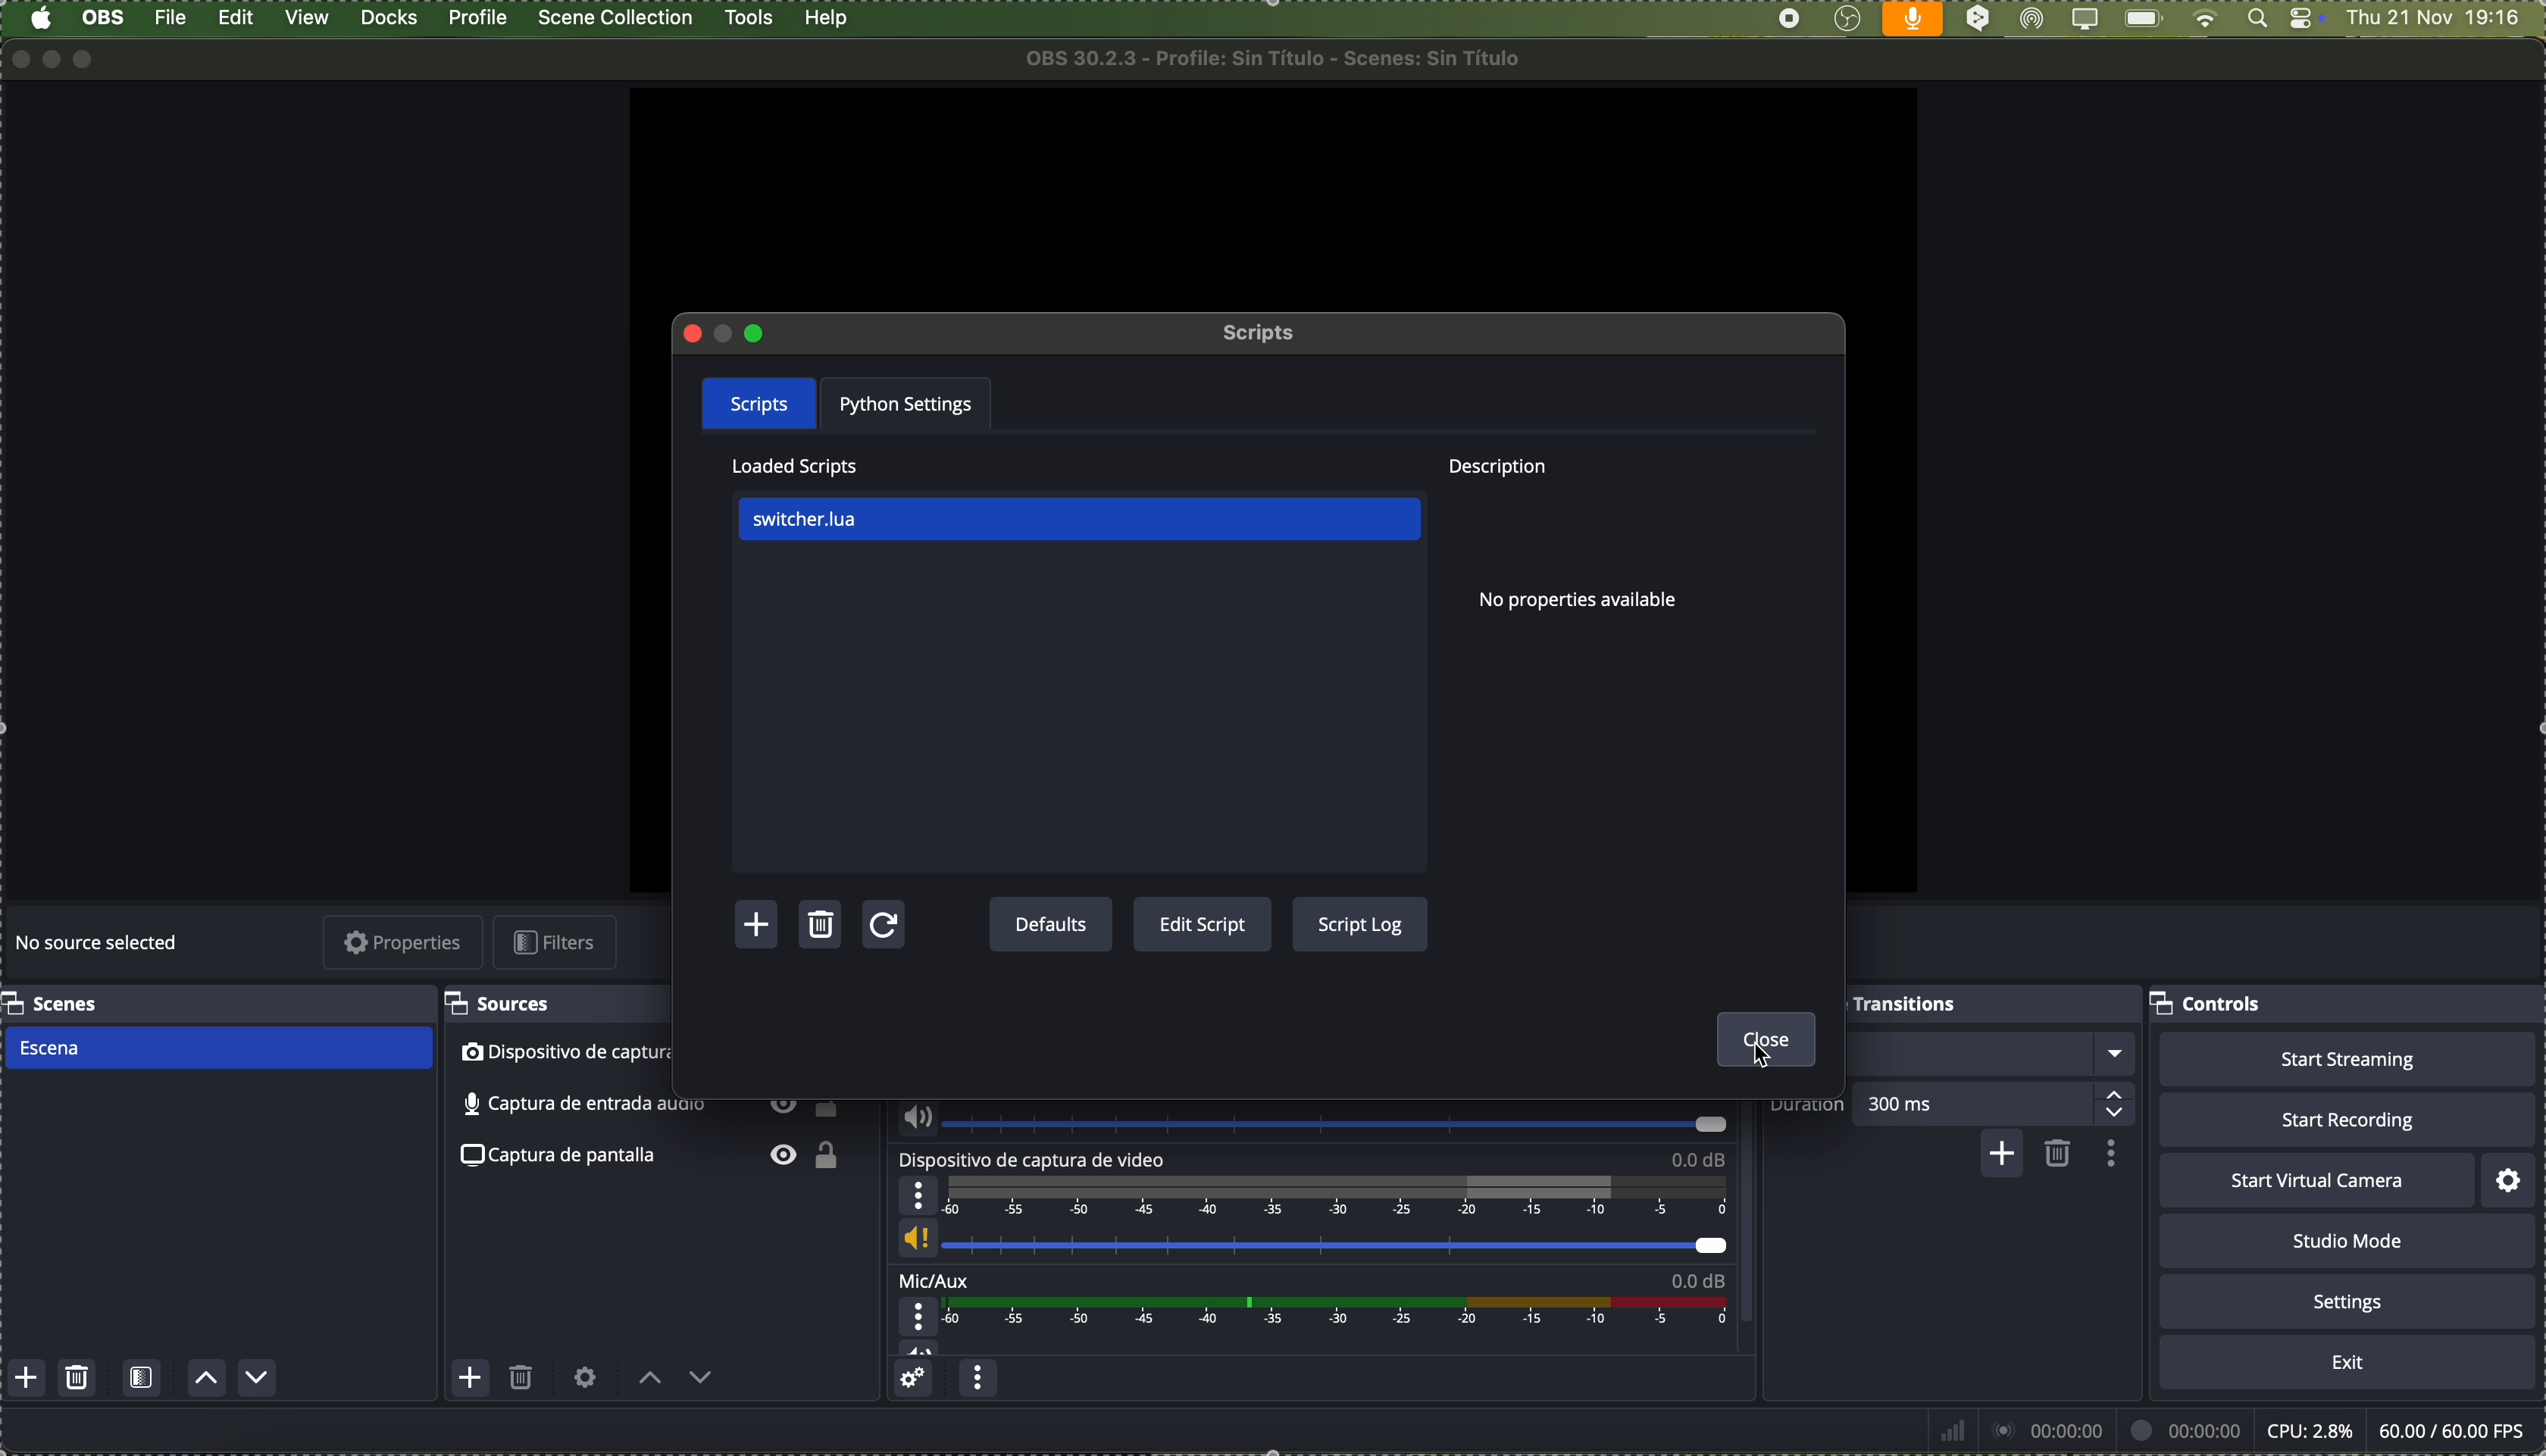 This screenshot has width=2546, height=1456. I want to click on data, so click(2230, 1430).